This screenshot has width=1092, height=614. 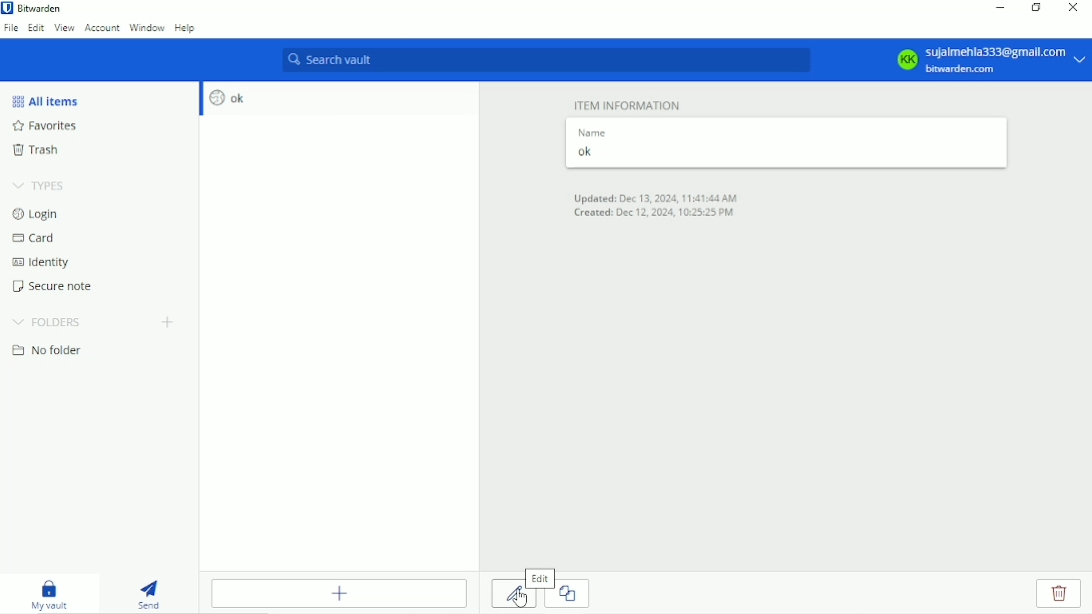 What do you see at coordinates (339, 98) in the screenshot?
I see `ok` at bounding box center [339, 98].